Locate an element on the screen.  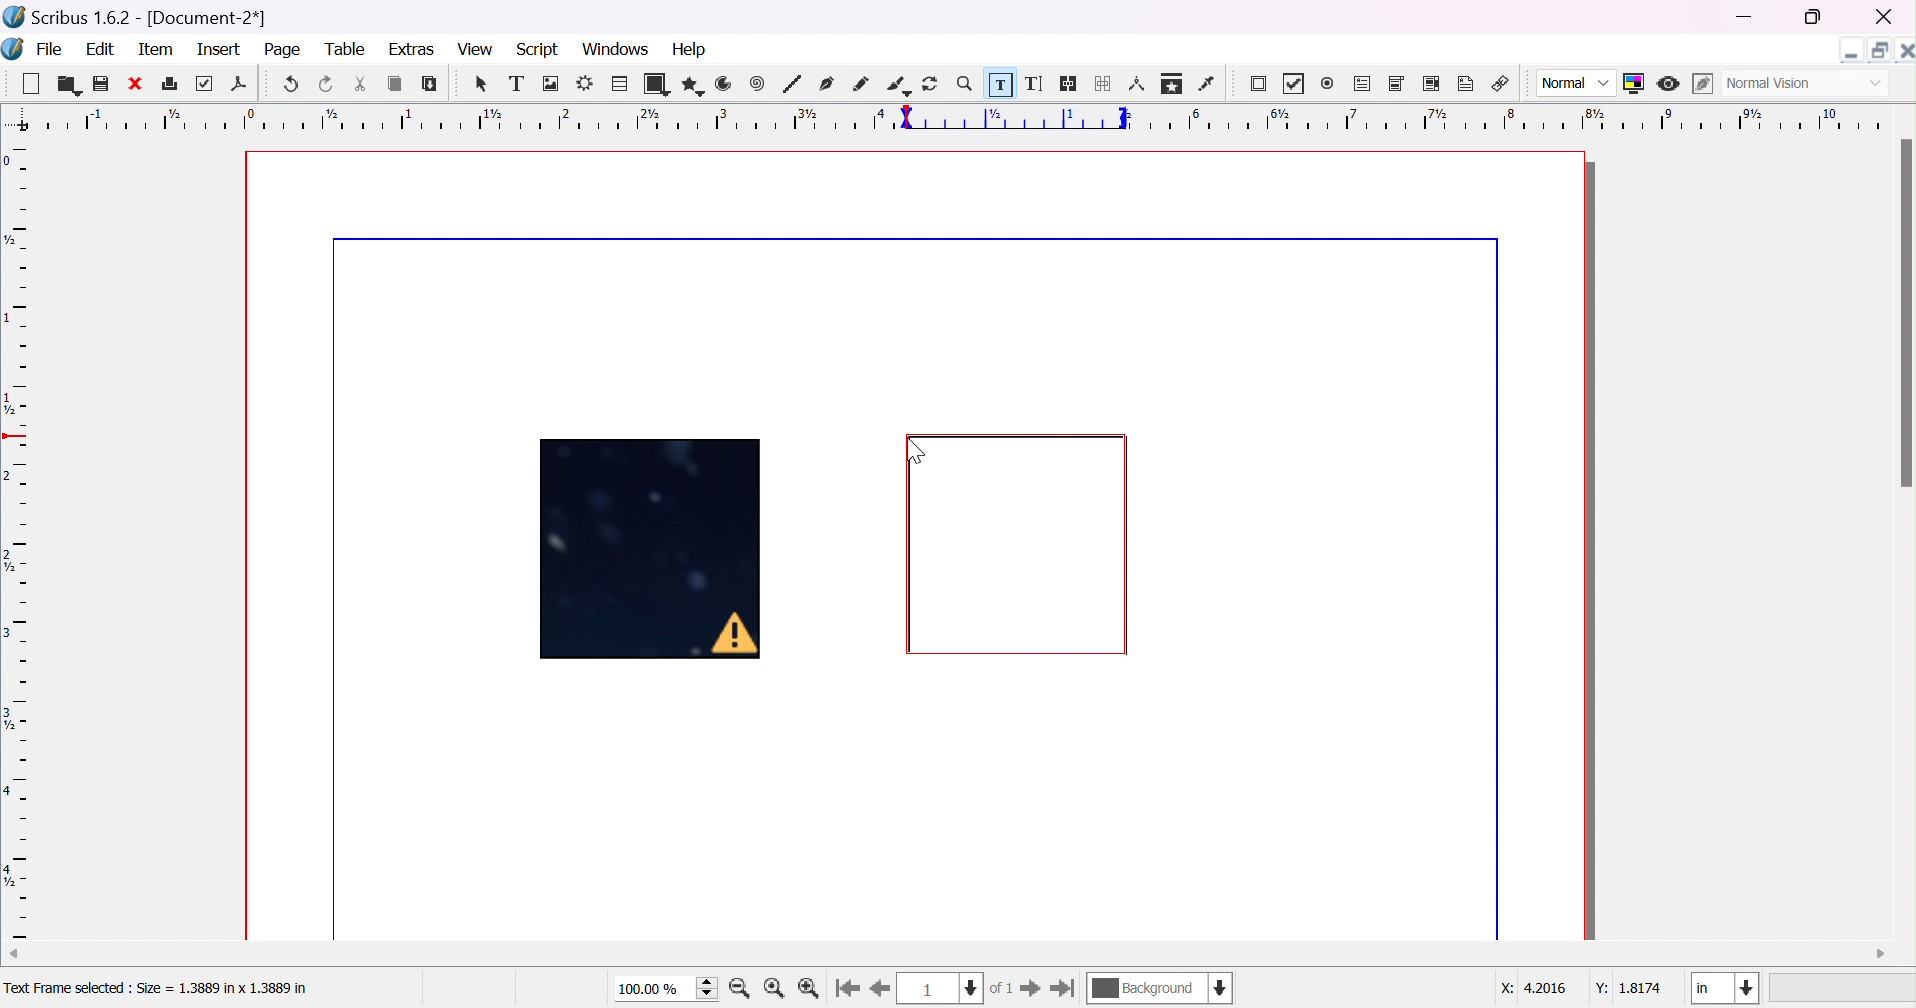
ruler is located at coordinates (16, 541).